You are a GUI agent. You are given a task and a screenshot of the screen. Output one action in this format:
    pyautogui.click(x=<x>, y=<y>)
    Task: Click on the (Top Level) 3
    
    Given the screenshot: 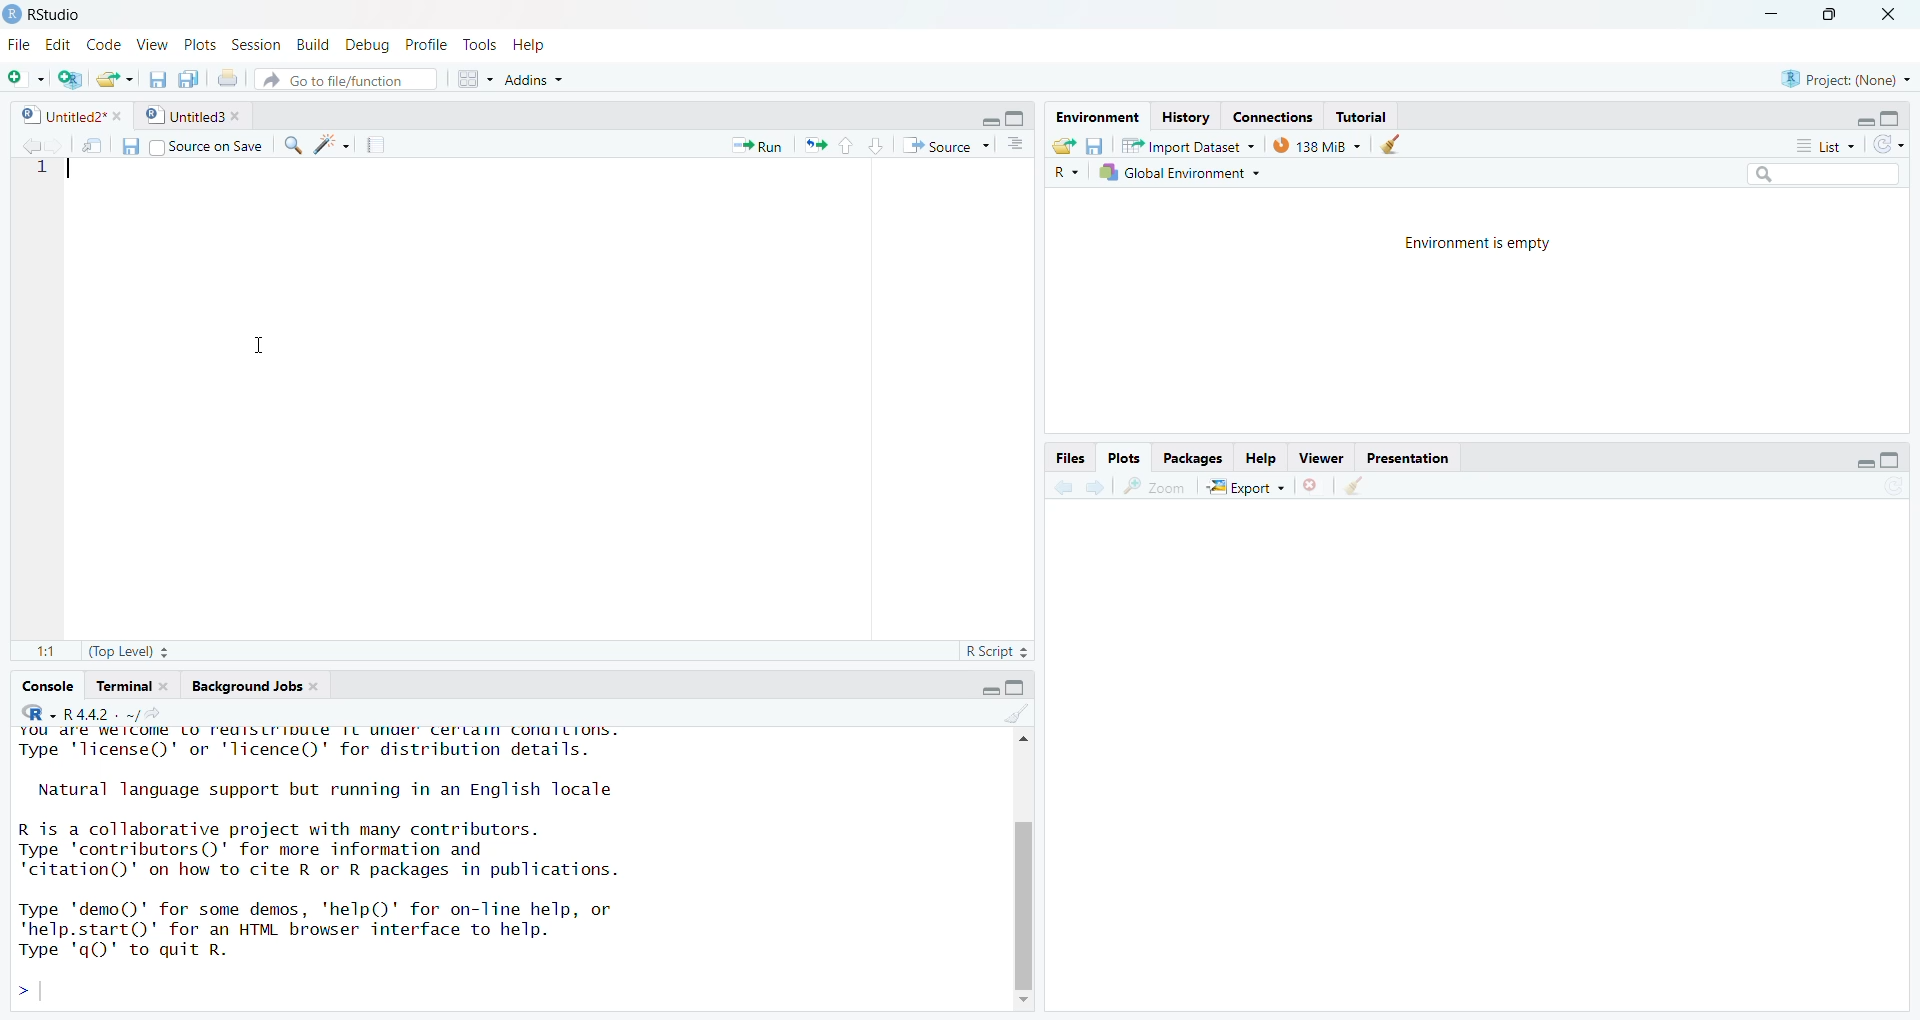 What is the action you would take?
    pyautogui.click(x=117, y=654)
    